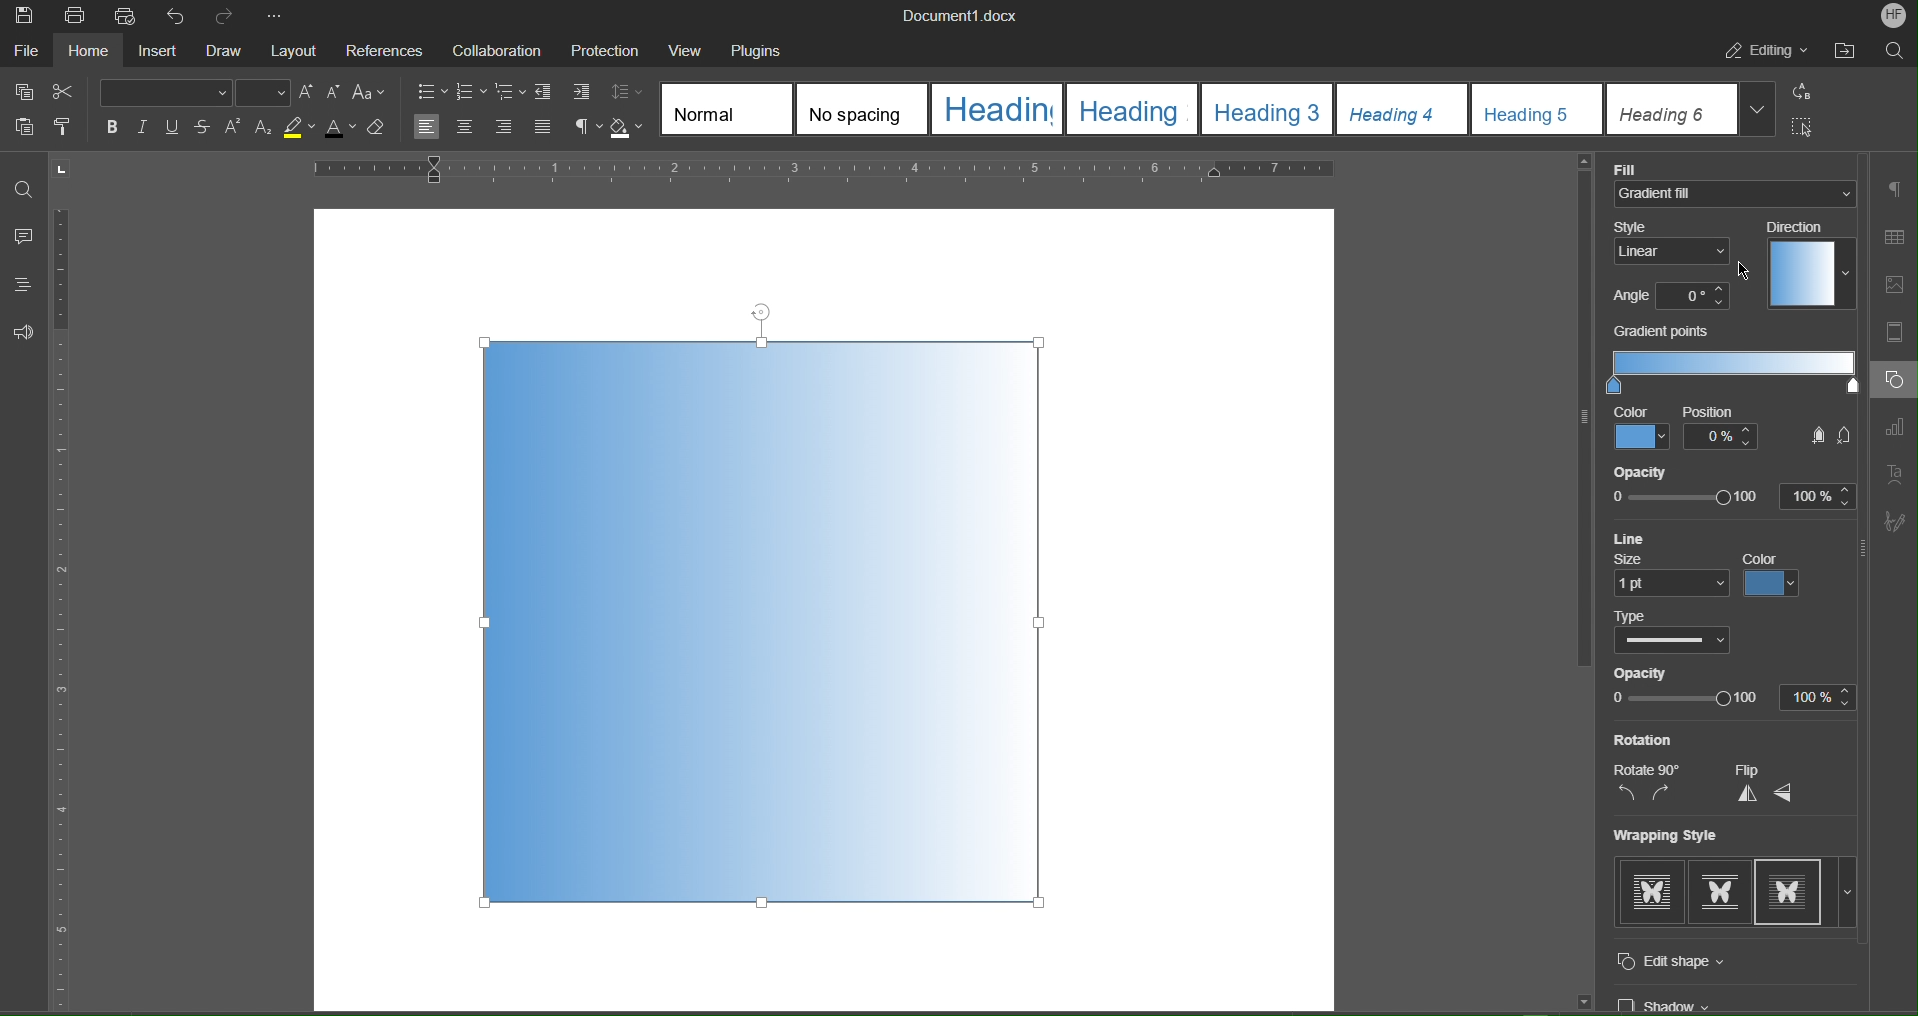 The image size is (1918, 1016). Describe the element at coordinates (429, 128) in the screenshot. I see `Left Align` at that location.